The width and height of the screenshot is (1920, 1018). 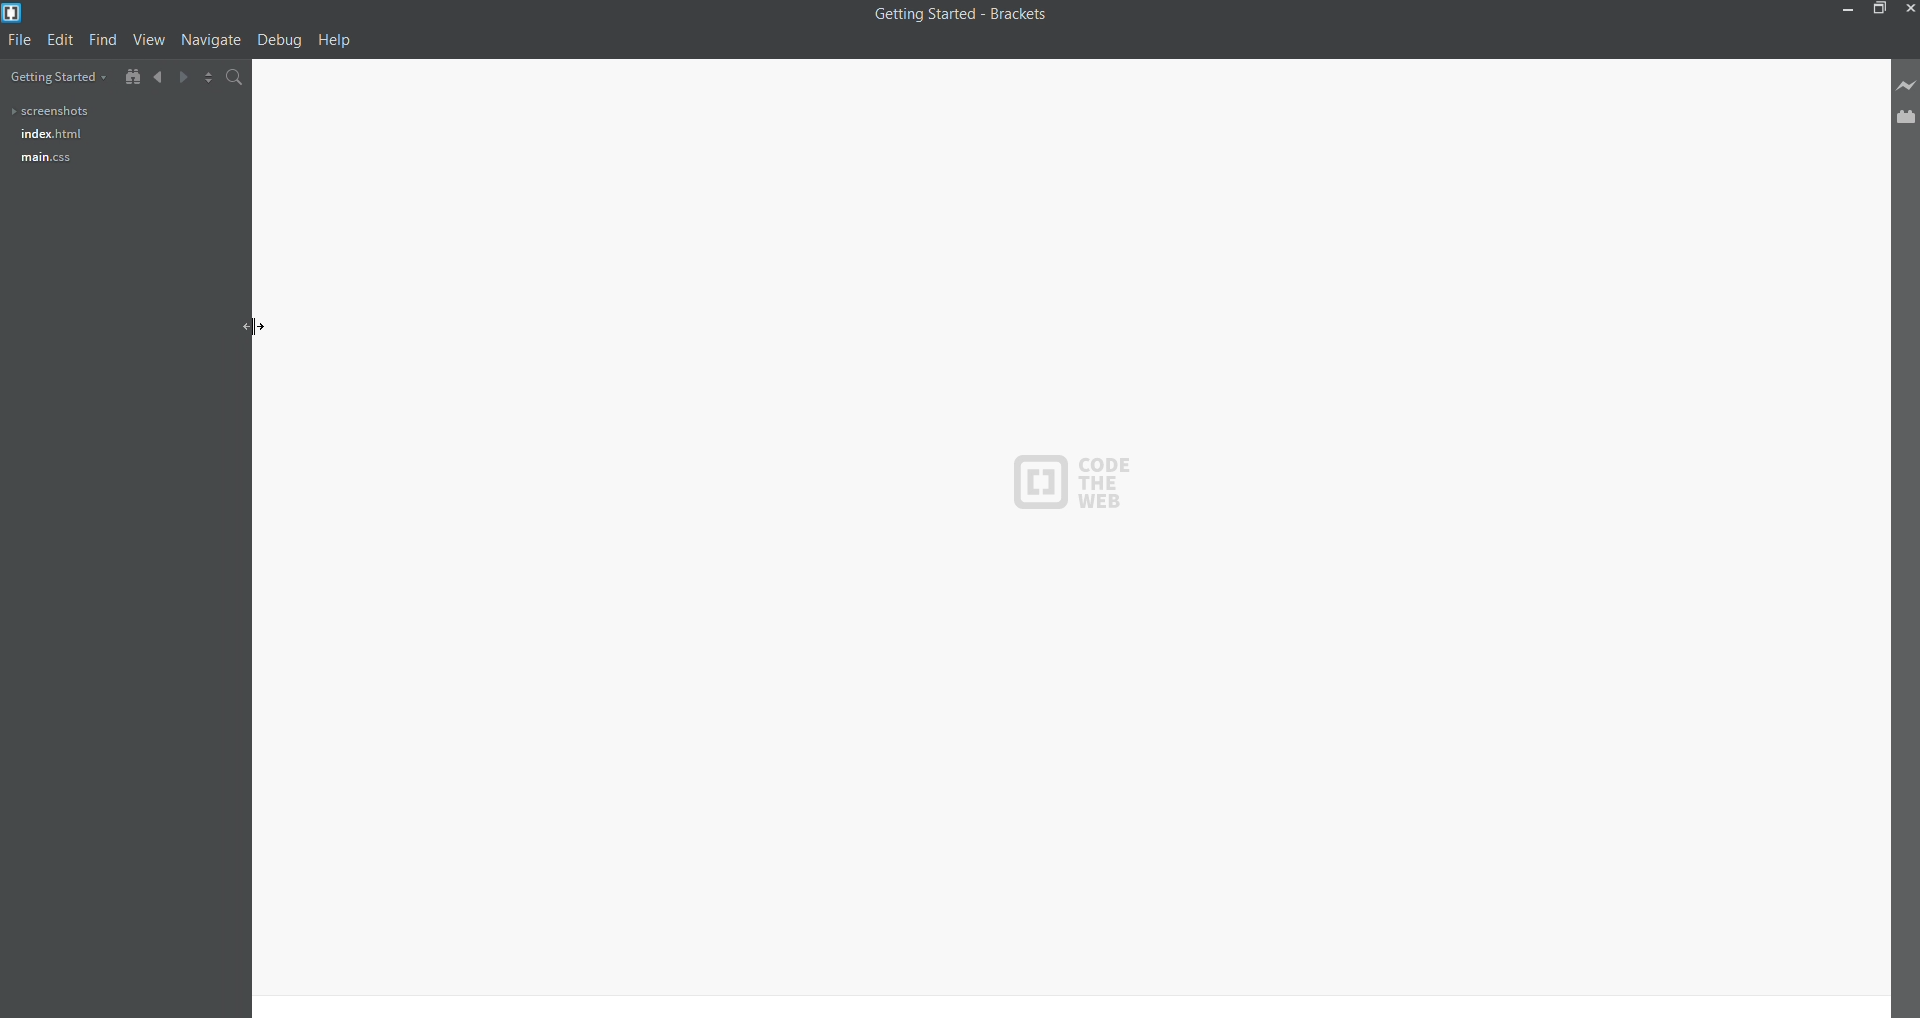 I want to click on extension manager, so click(x=1906, y=117).